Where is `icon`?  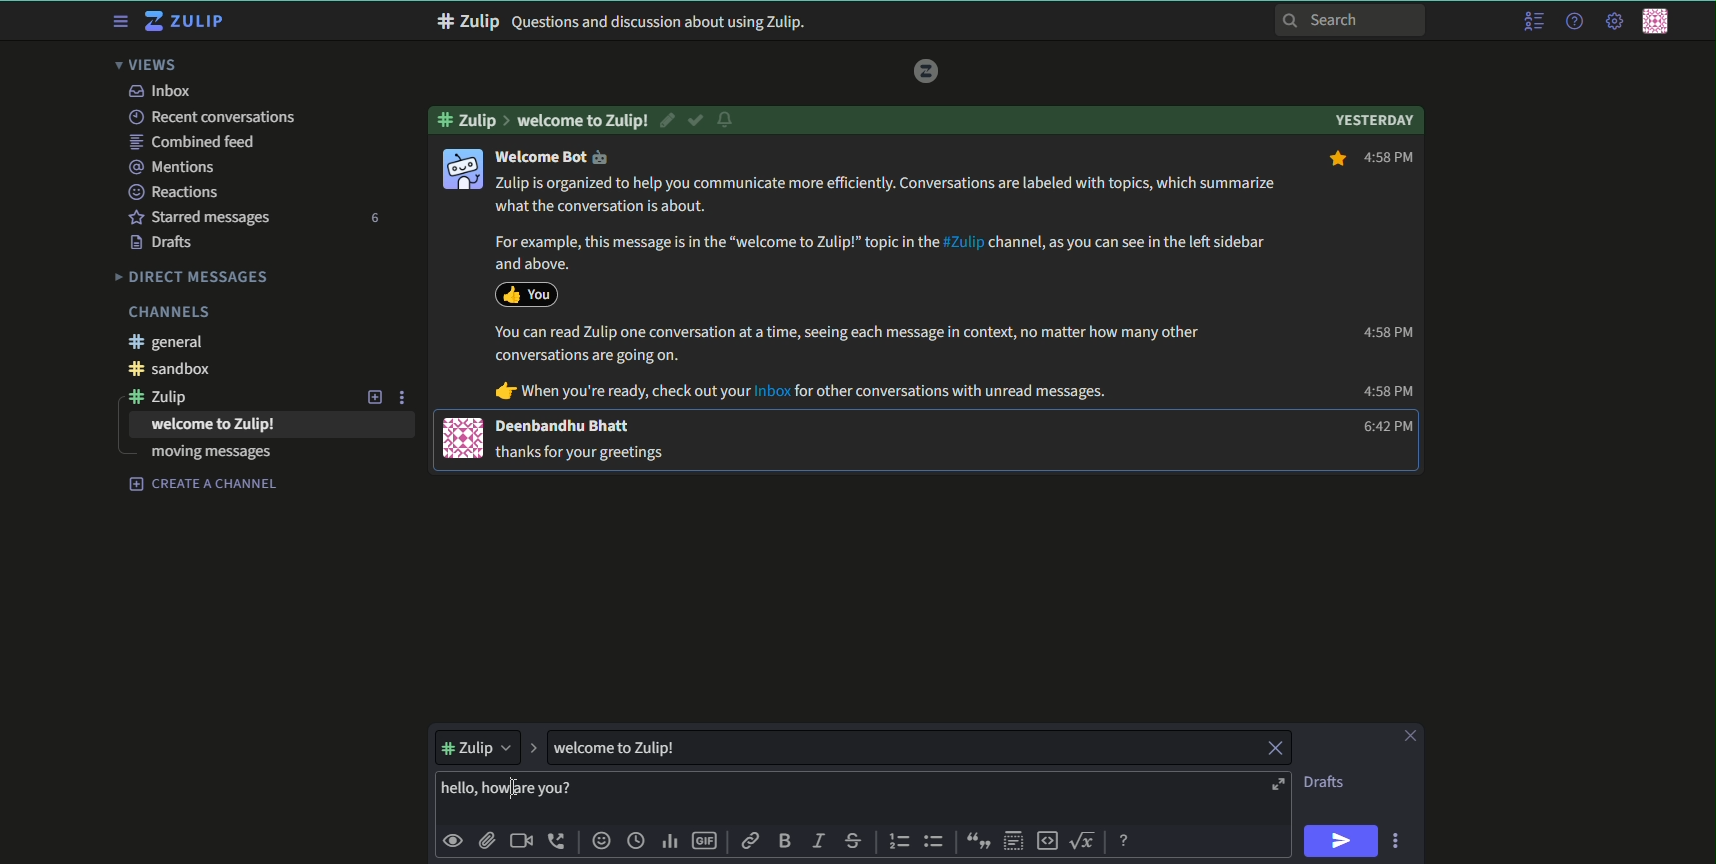
icon is located at coordinates (464, 438).